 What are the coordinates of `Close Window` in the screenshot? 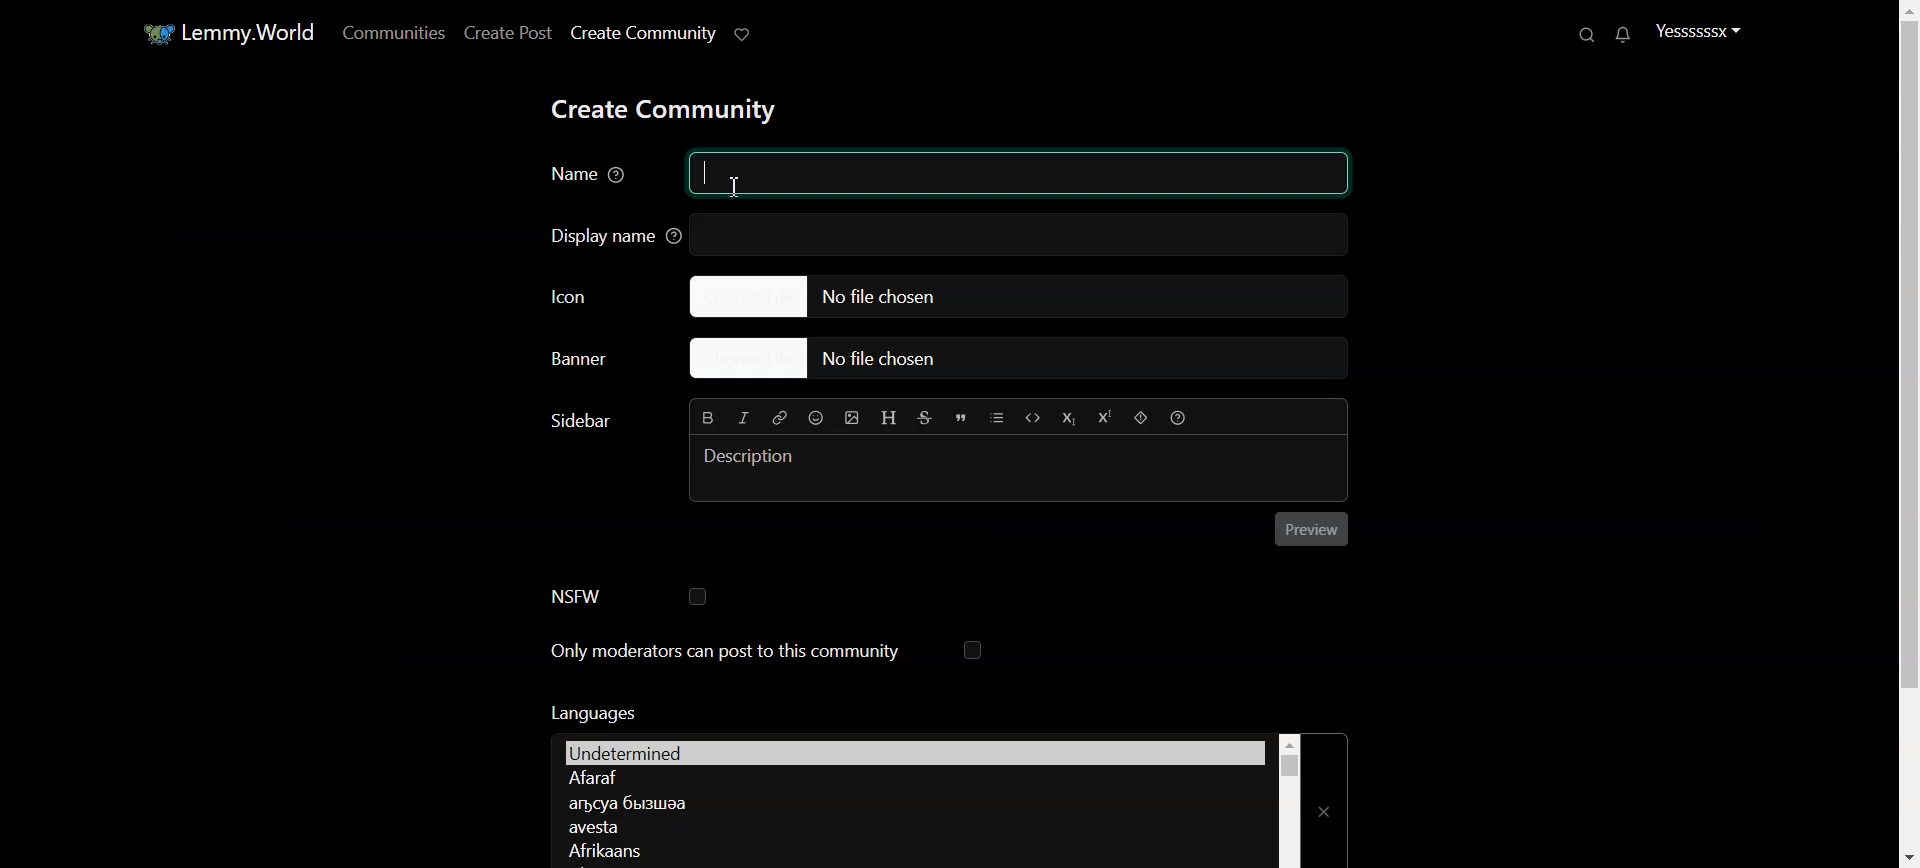 It's located at (1326, 800).